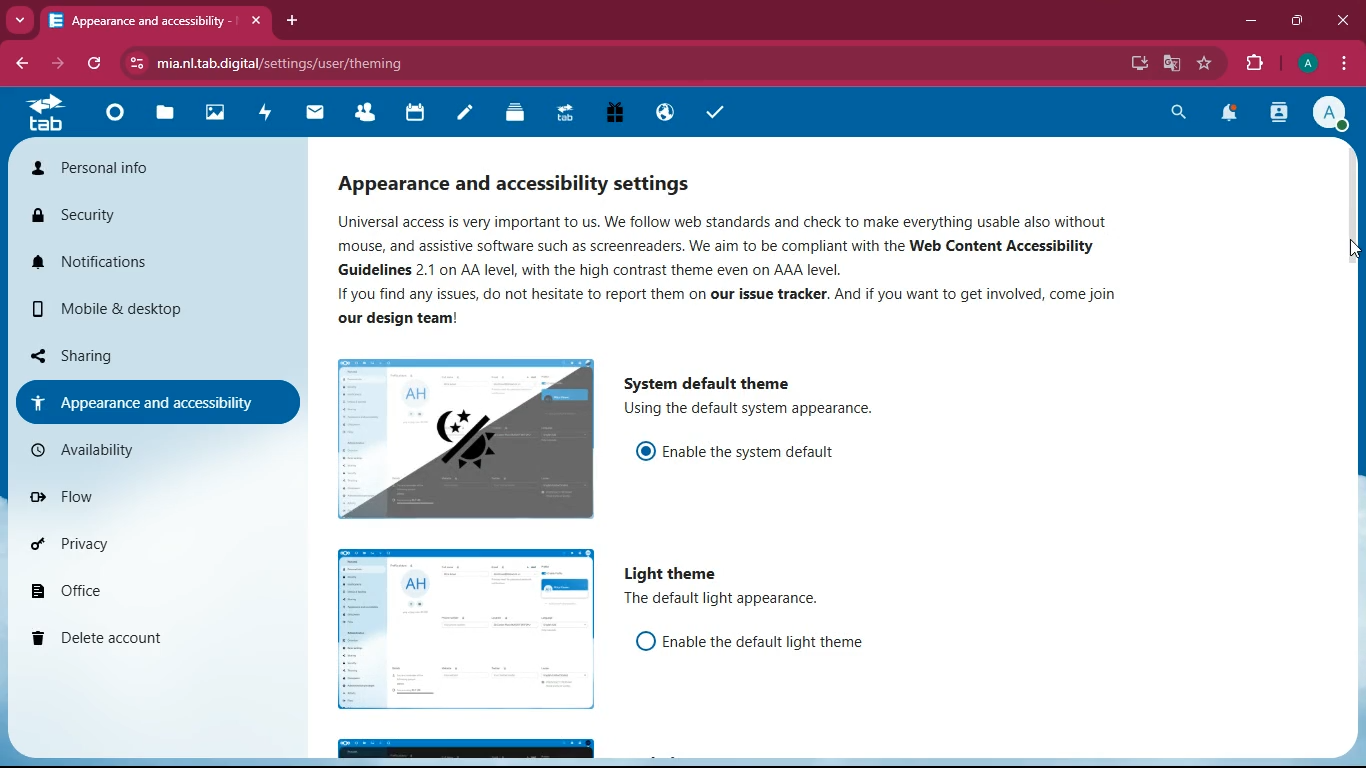 This screenshot has height=768, width=1366. What do you see at coordinates (166, 113) in the screenshot?
I see `files` at bounding box center [166, 113].